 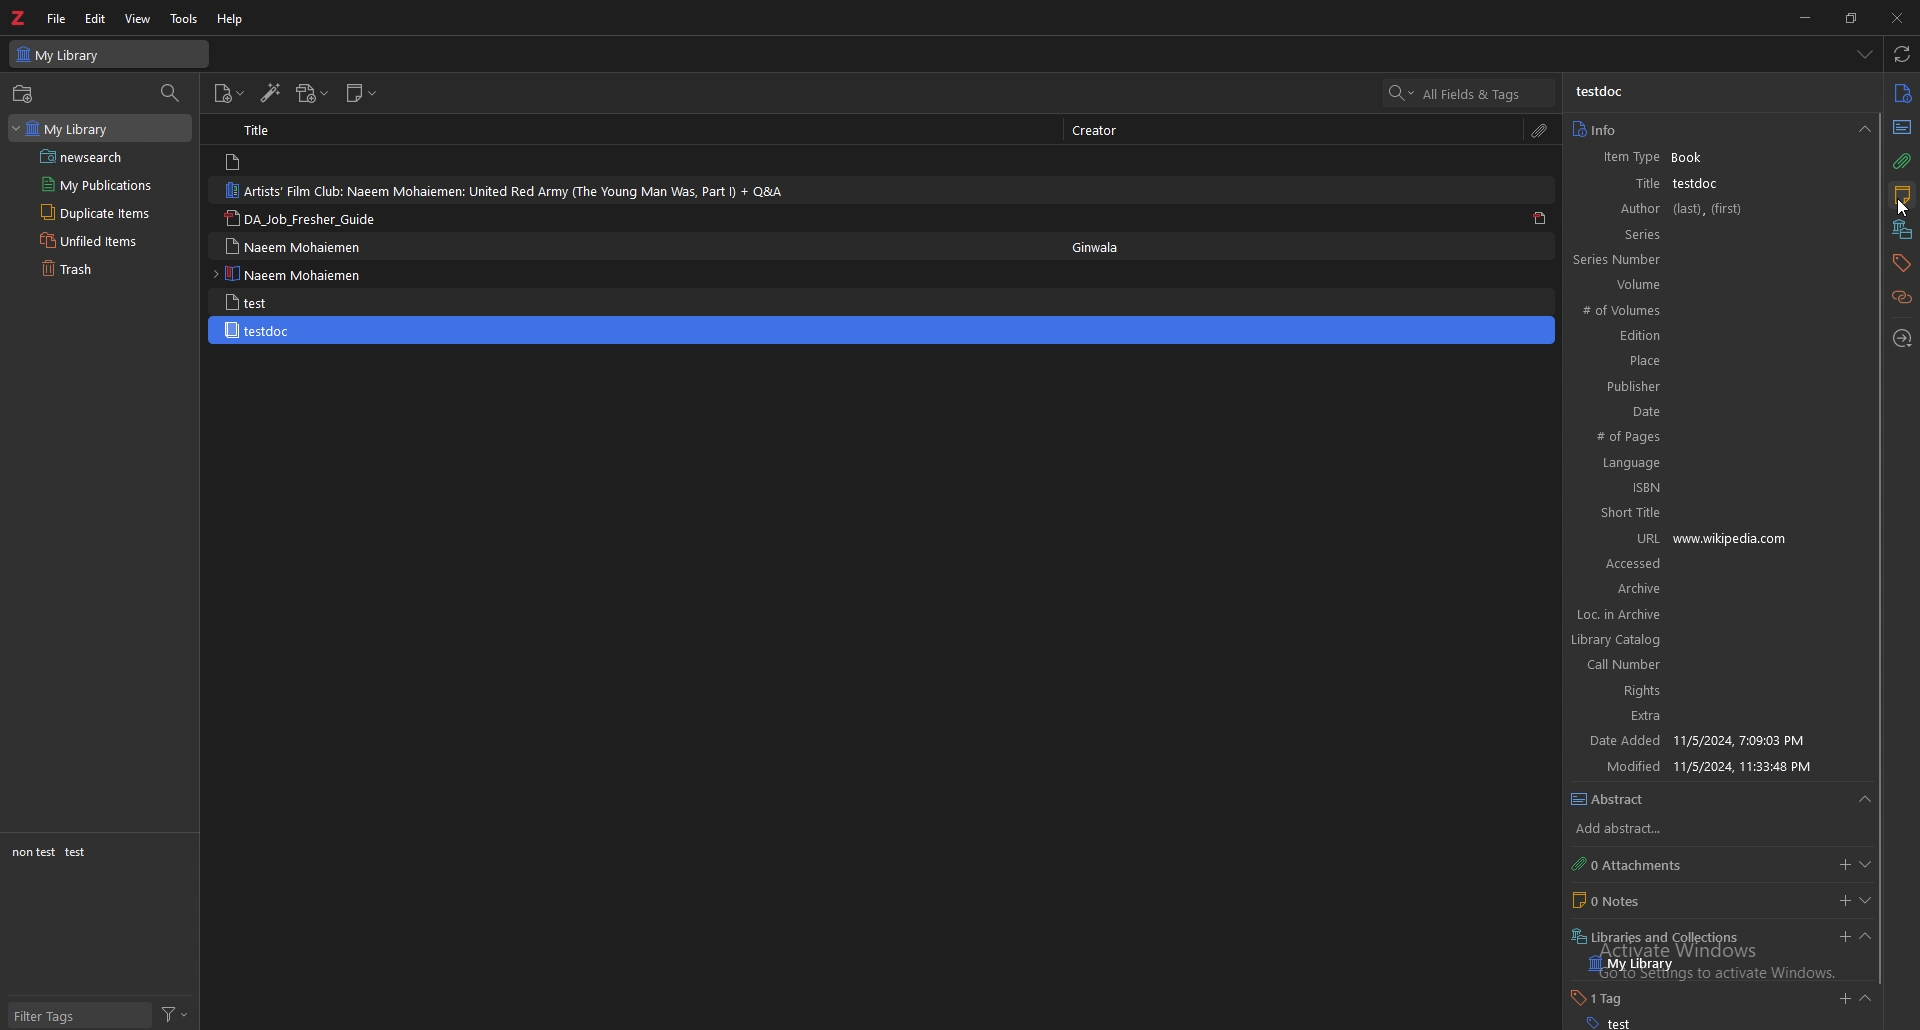 I want to click on show, so click(x=1863, y=901).